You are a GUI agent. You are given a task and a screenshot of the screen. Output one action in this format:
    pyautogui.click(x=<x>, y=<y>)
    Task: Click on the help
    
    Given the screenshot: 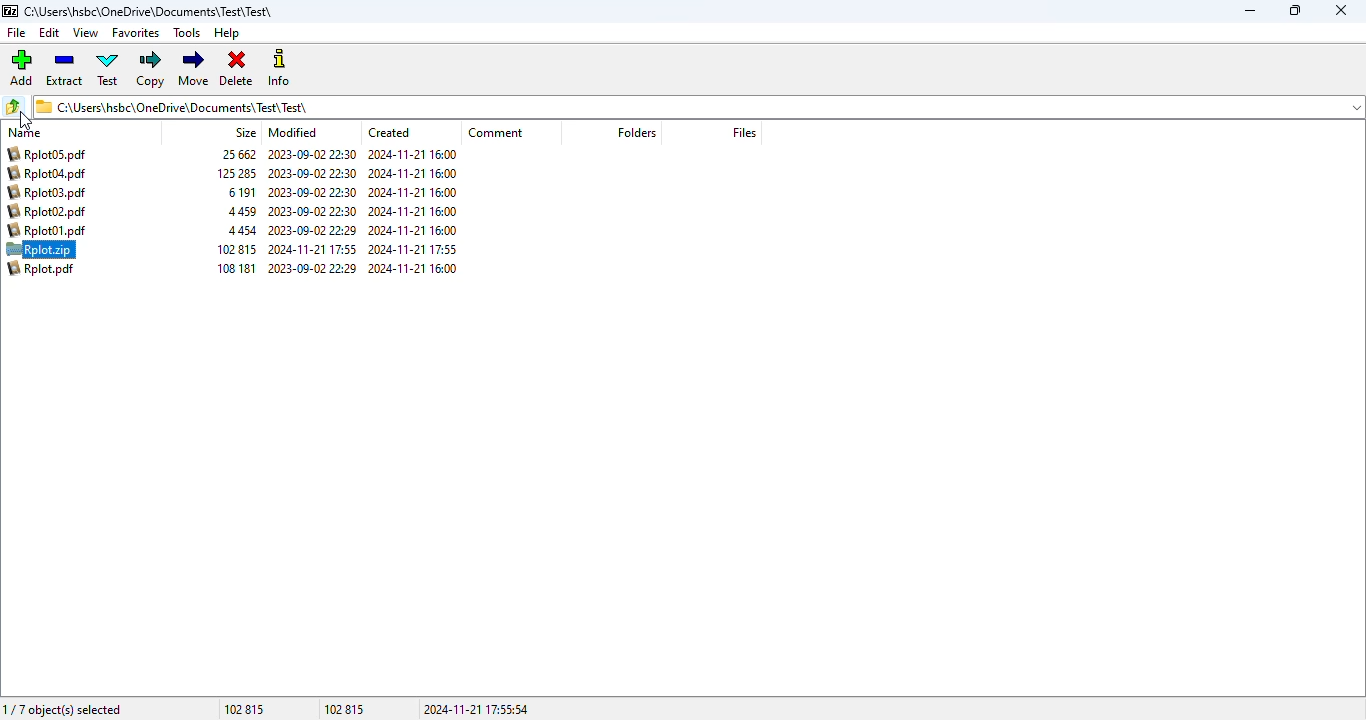 What is the action you would take?
    pyautogui.click(x=226, y=33)
    